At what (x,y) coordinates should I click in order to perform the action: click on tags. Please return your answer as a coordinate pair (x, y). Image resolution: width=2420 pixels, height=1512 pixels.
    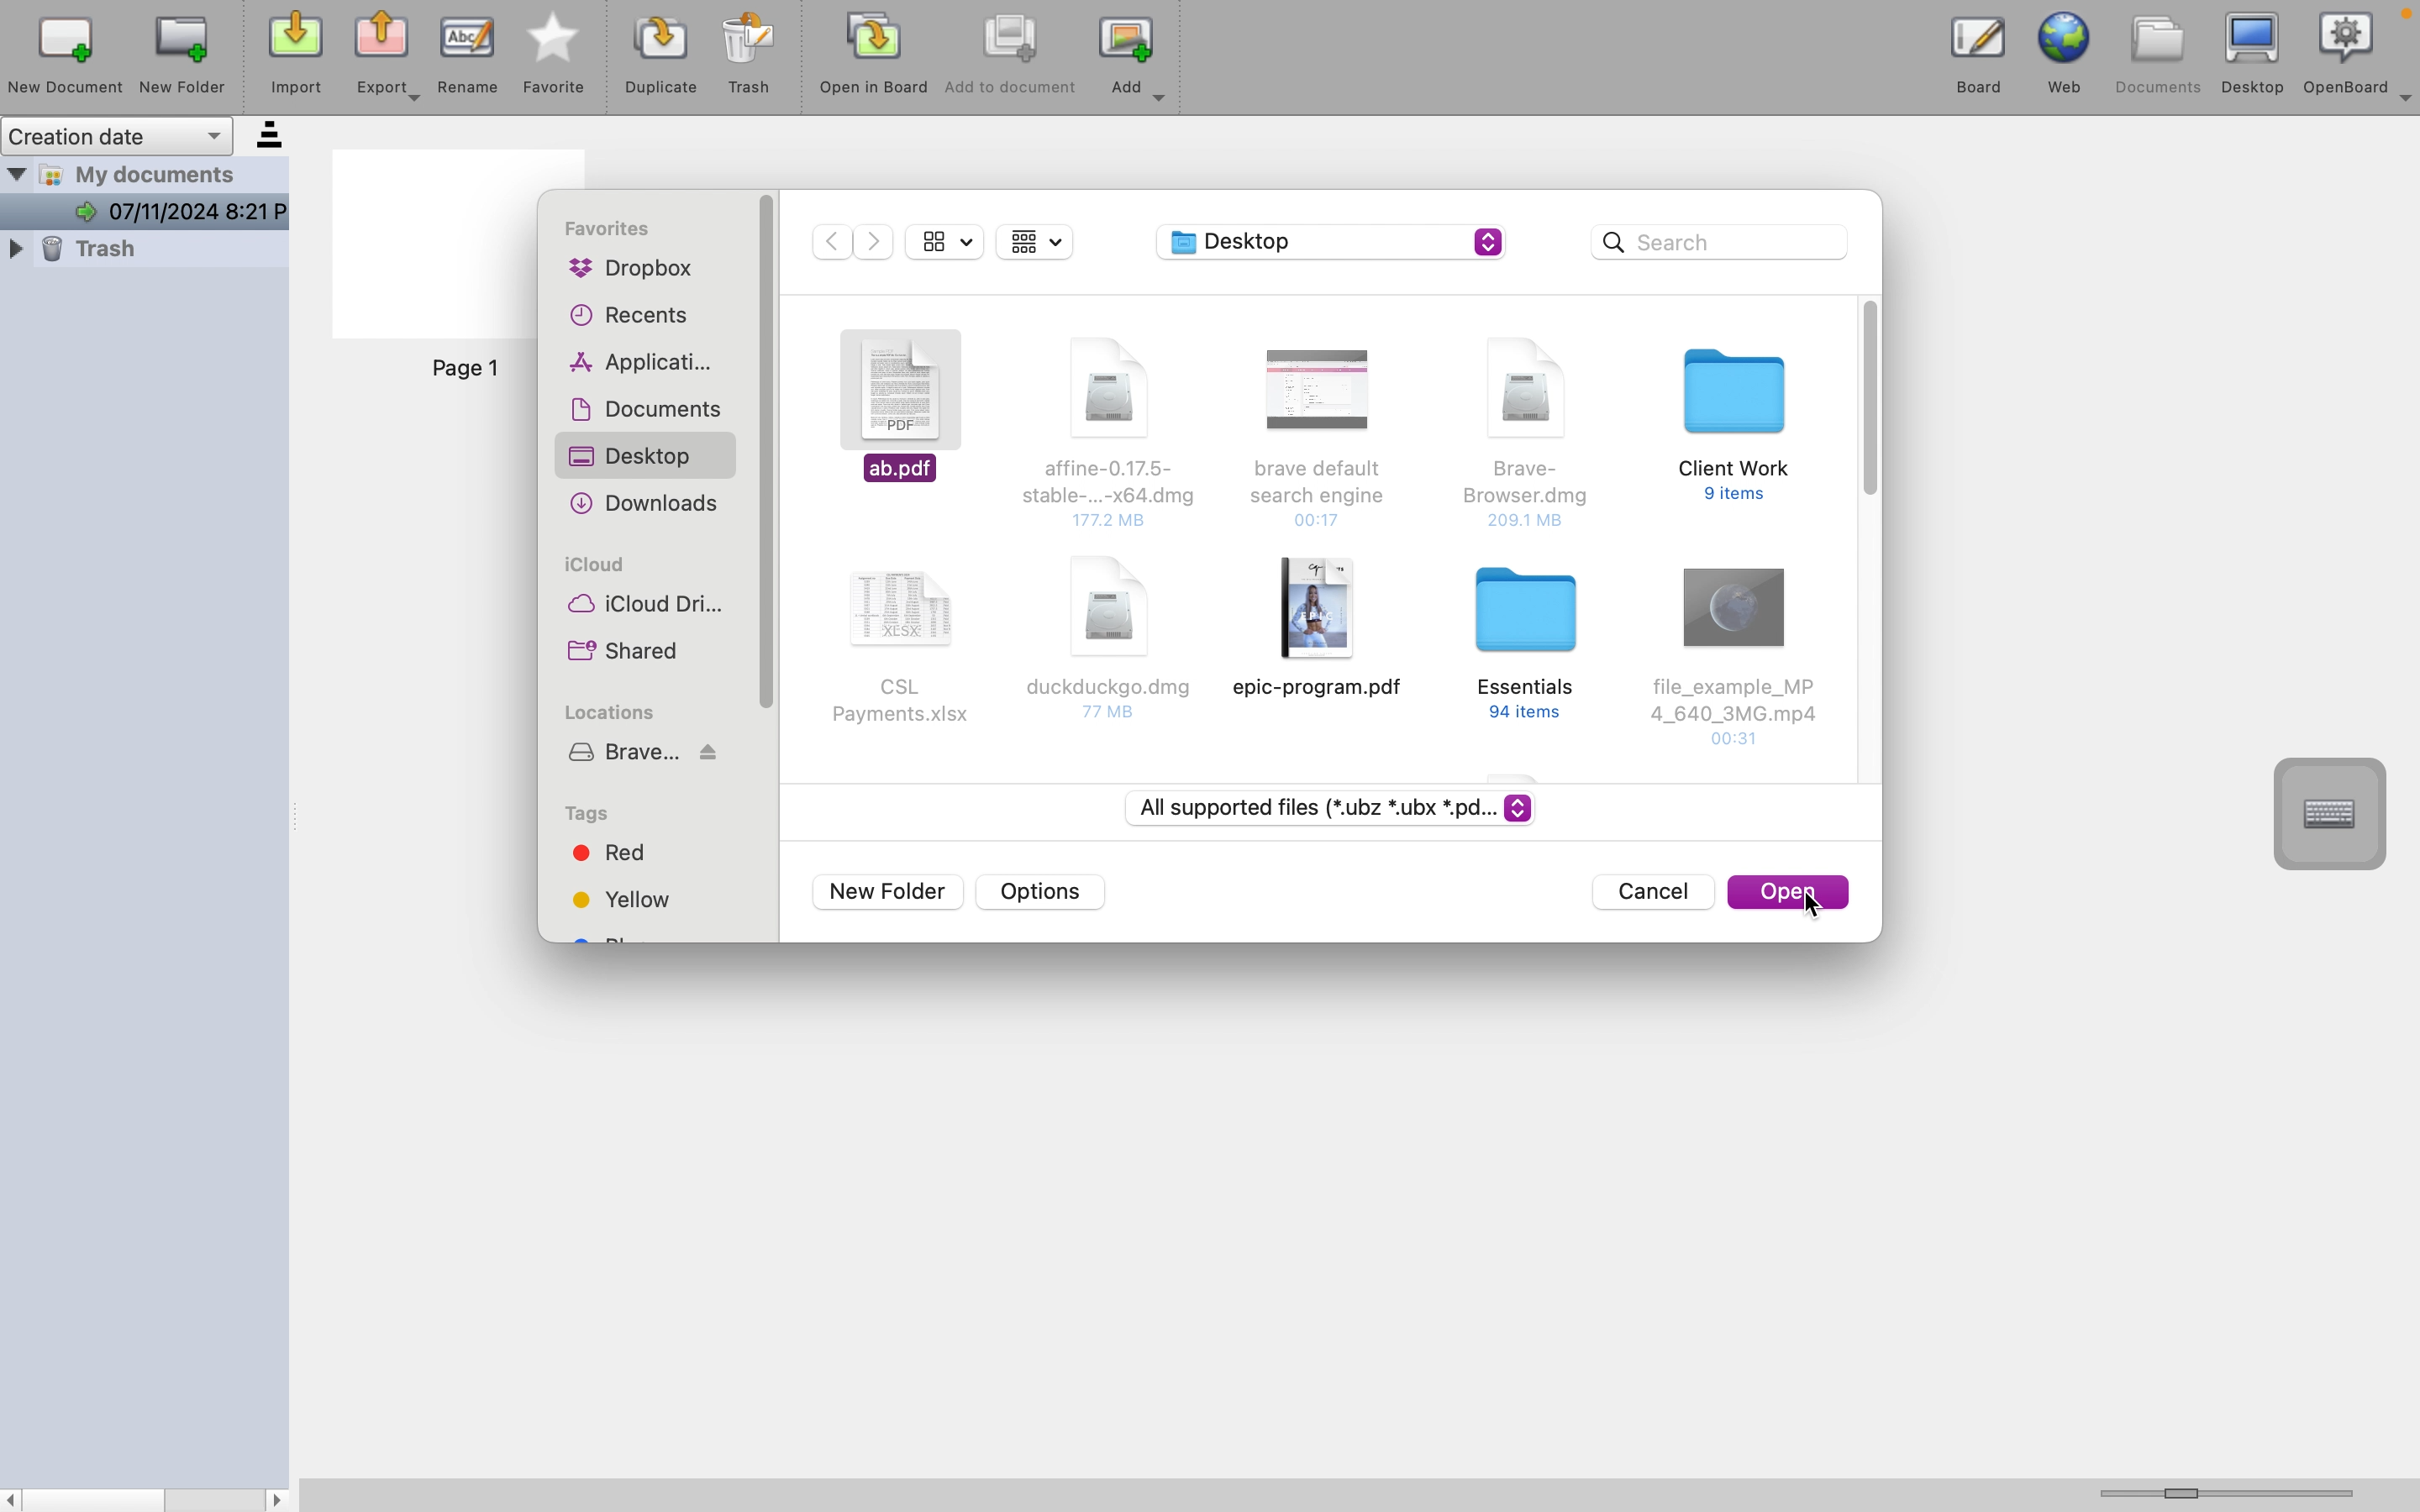
    Looking at the image, I should click on (588, 812).